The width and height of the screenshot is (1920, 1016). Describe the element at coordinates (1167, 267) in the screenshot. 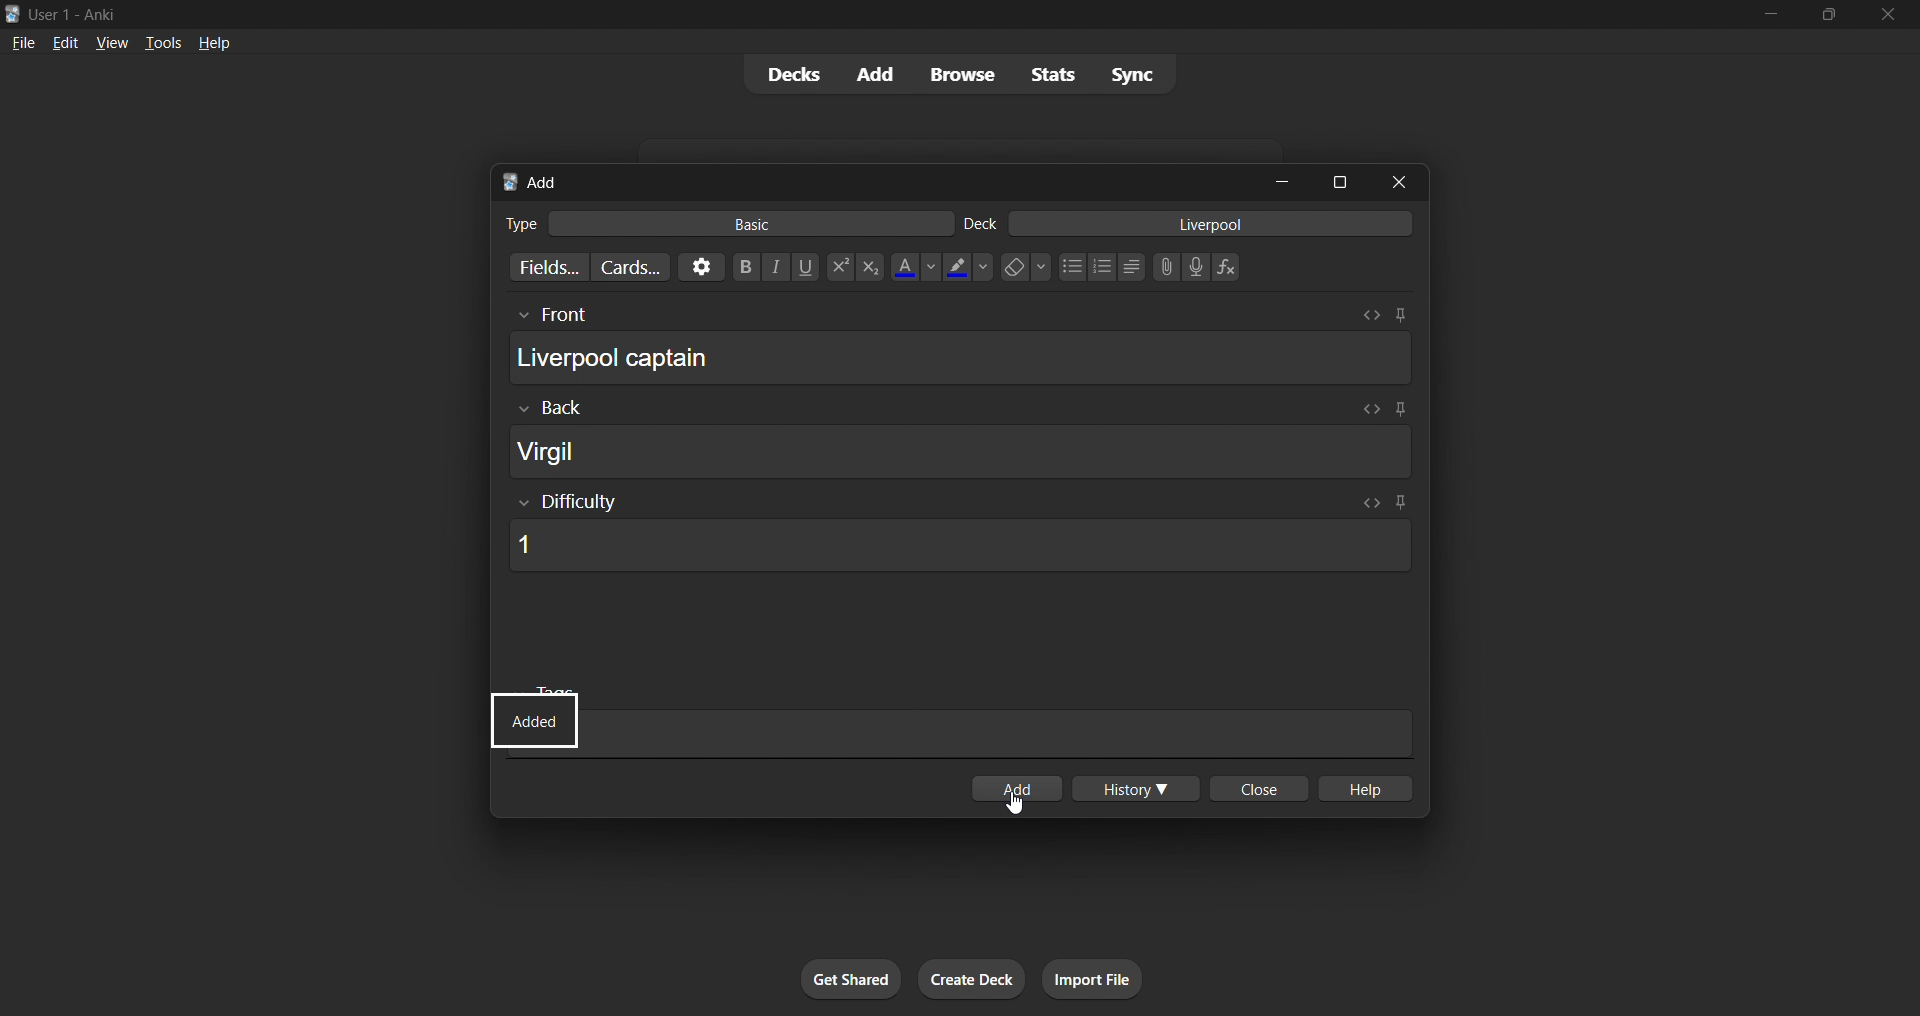

I see `Upload file` at that location.